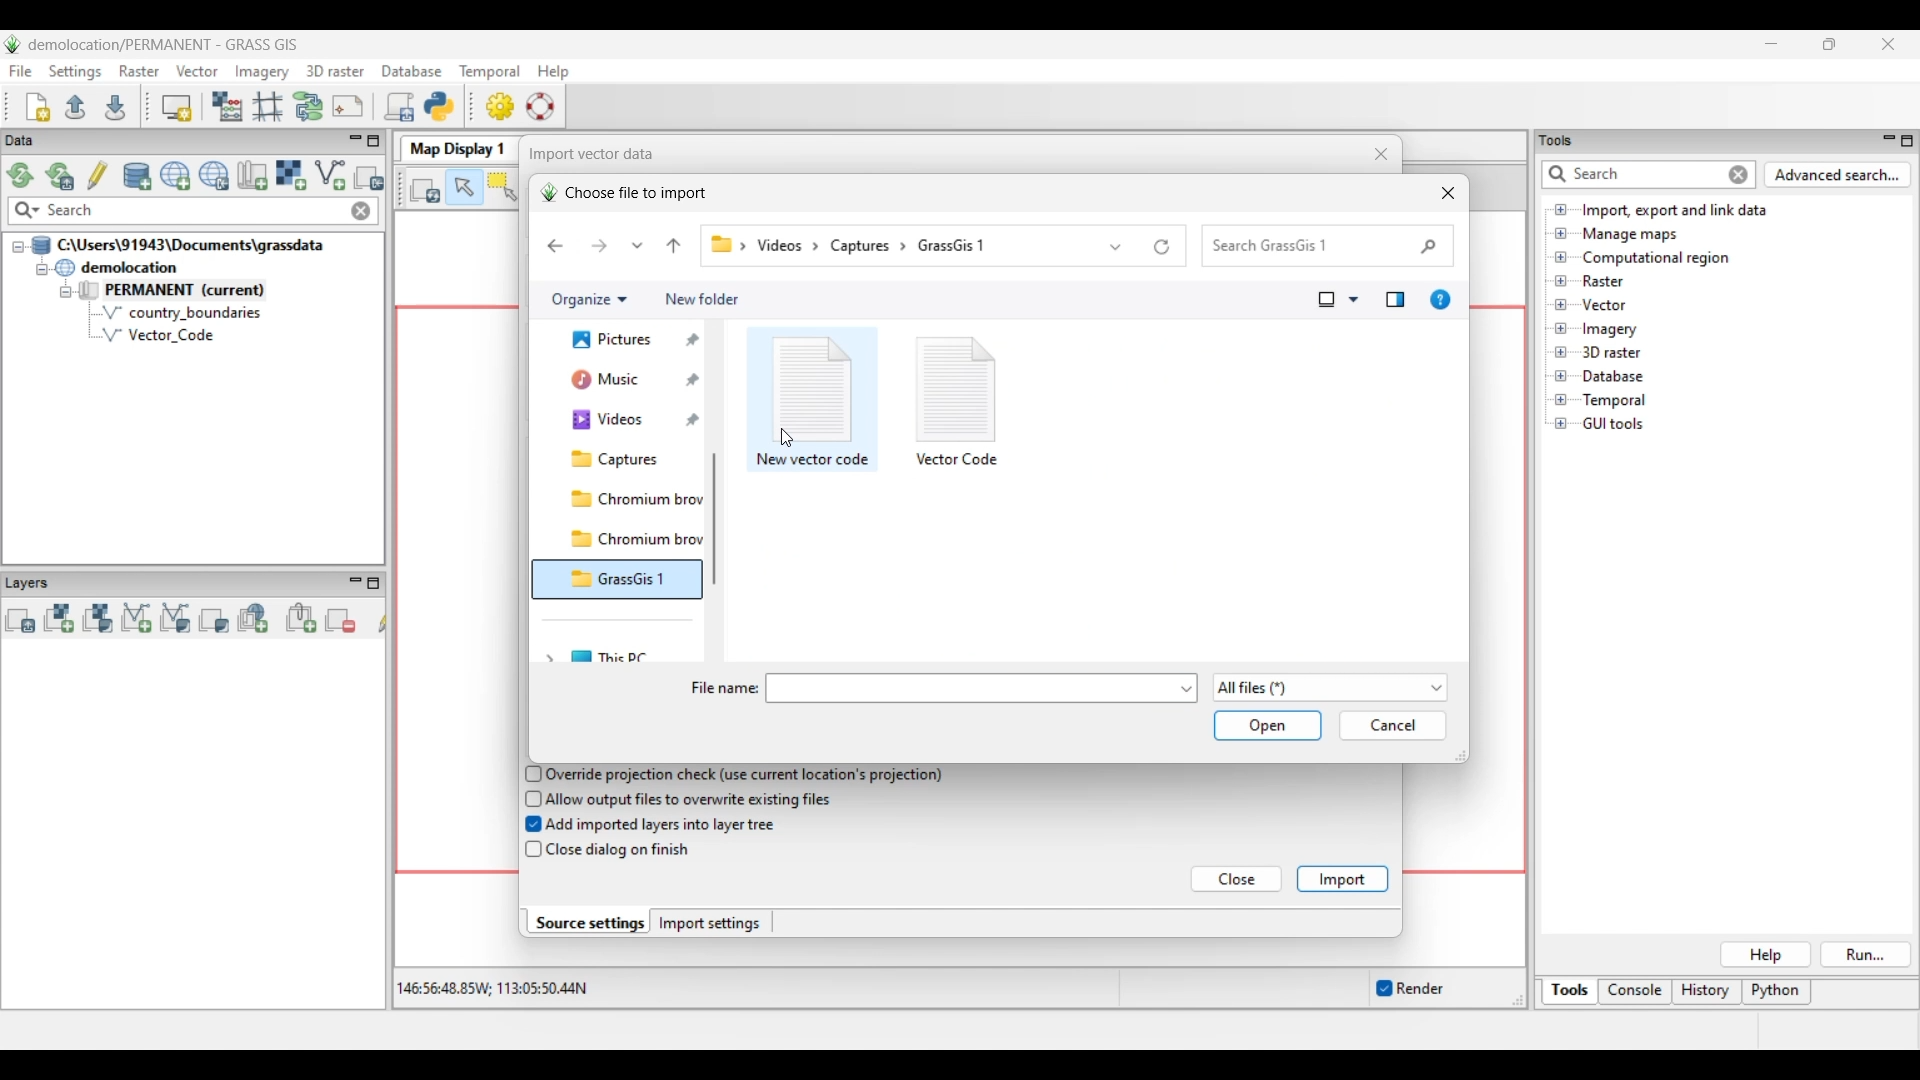  What do you see at coordinates (1561, 280) in the screenshot?
I see `Click to open files under Raster` at bounding box center [1561, 280].